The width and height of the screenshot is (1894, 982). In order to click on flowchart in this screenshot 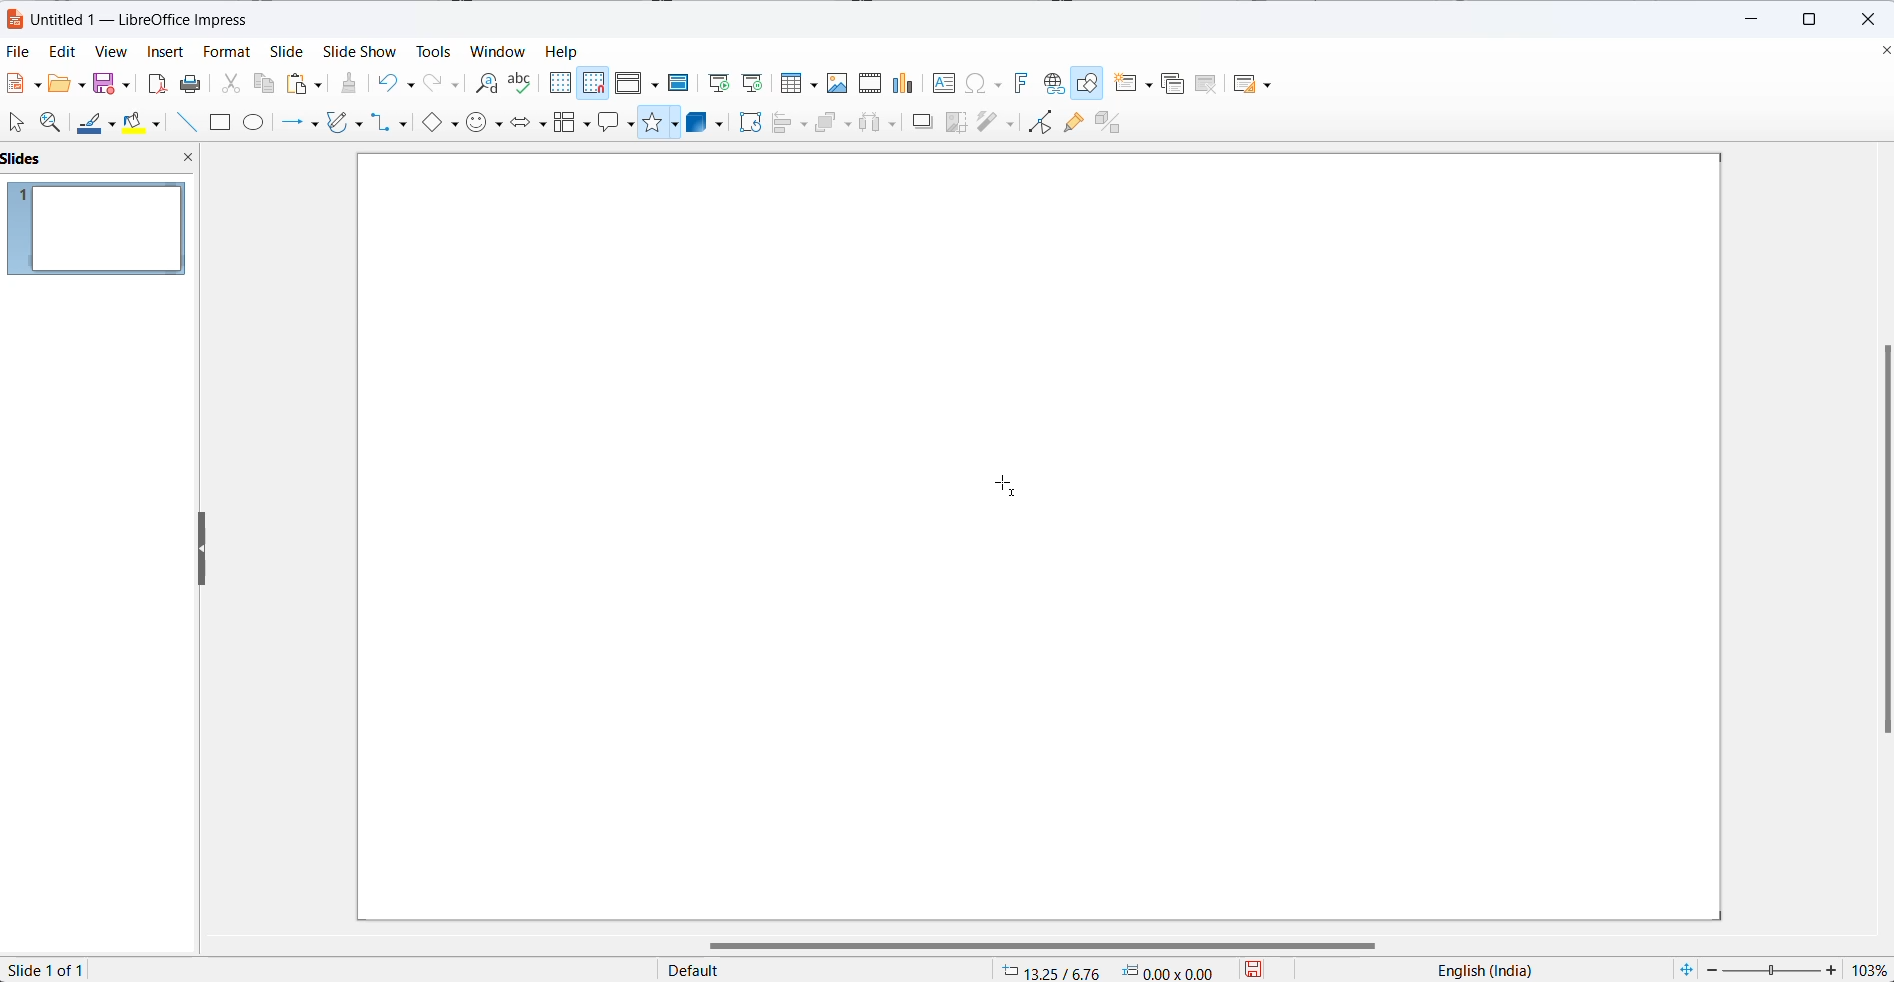, I will do `click(570, 123)`.